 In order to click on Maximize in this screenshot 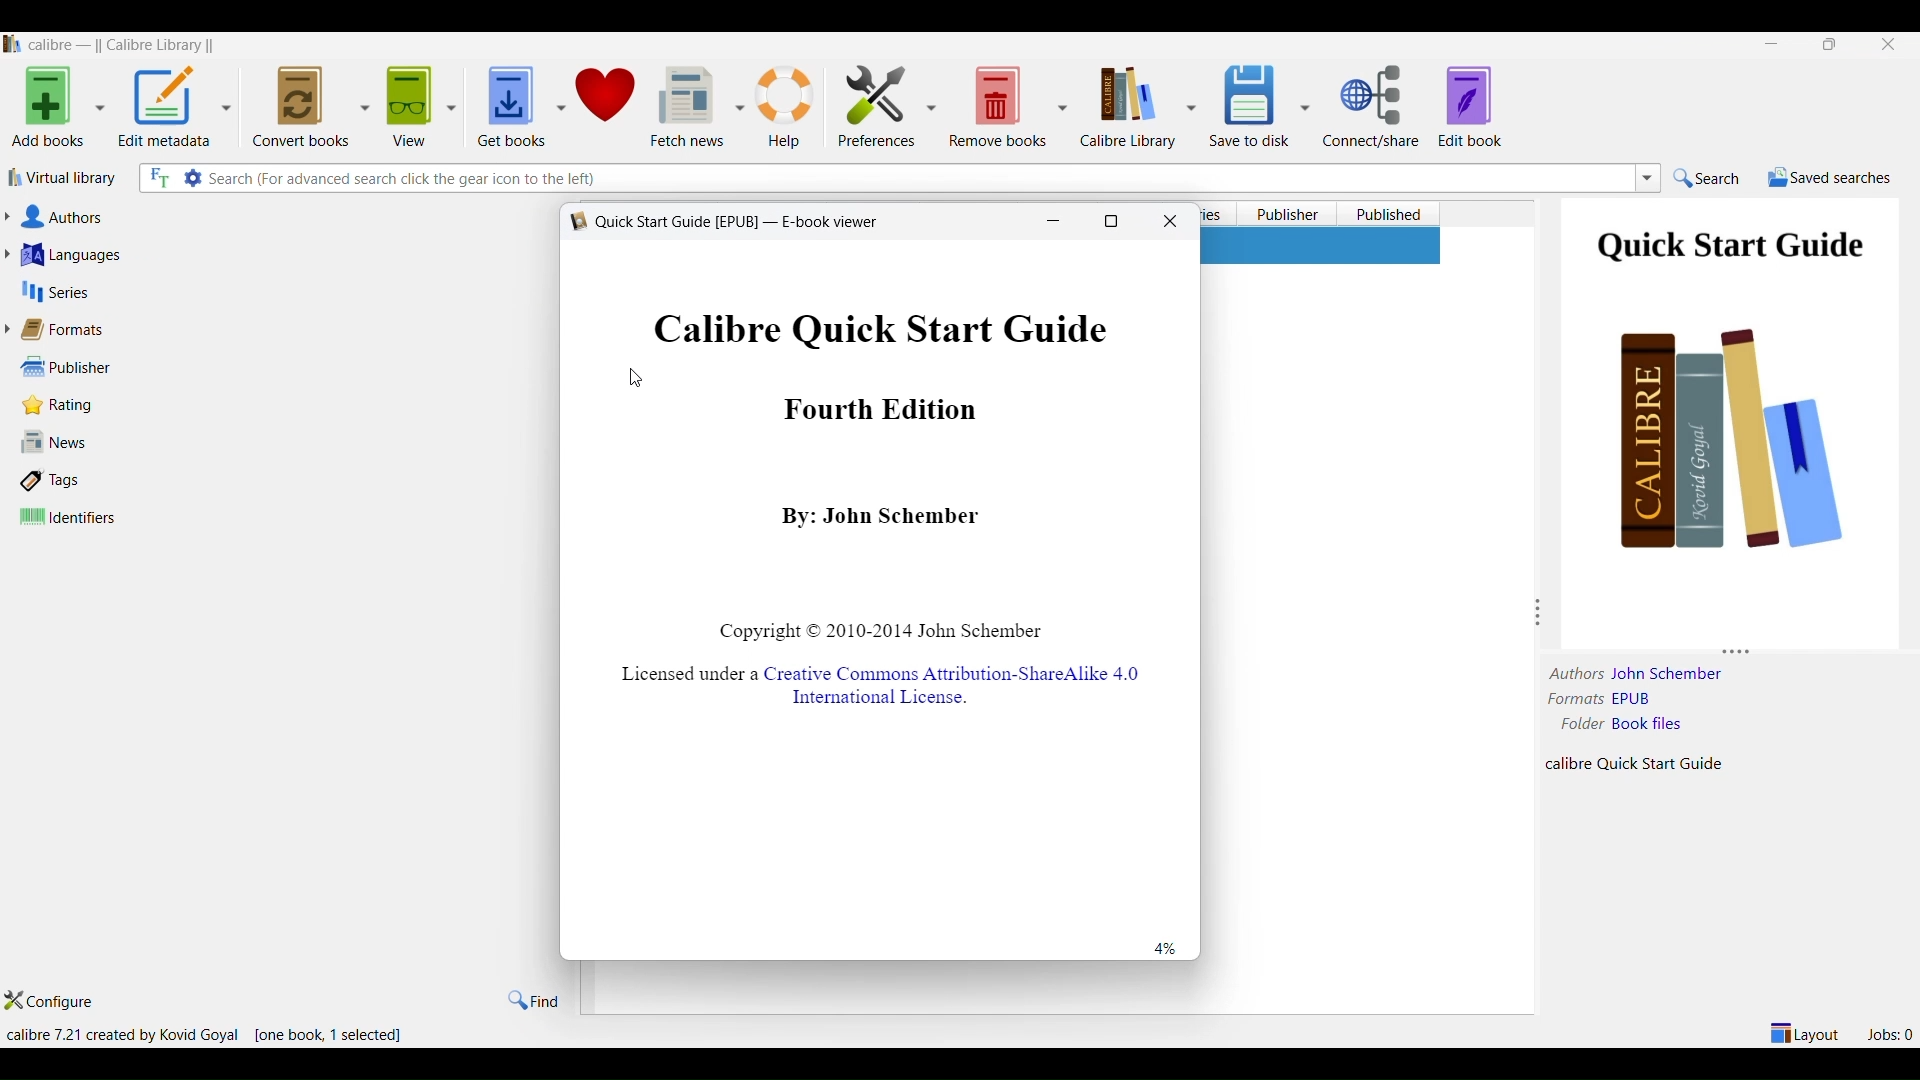, I will do `click(1119, 217)`.